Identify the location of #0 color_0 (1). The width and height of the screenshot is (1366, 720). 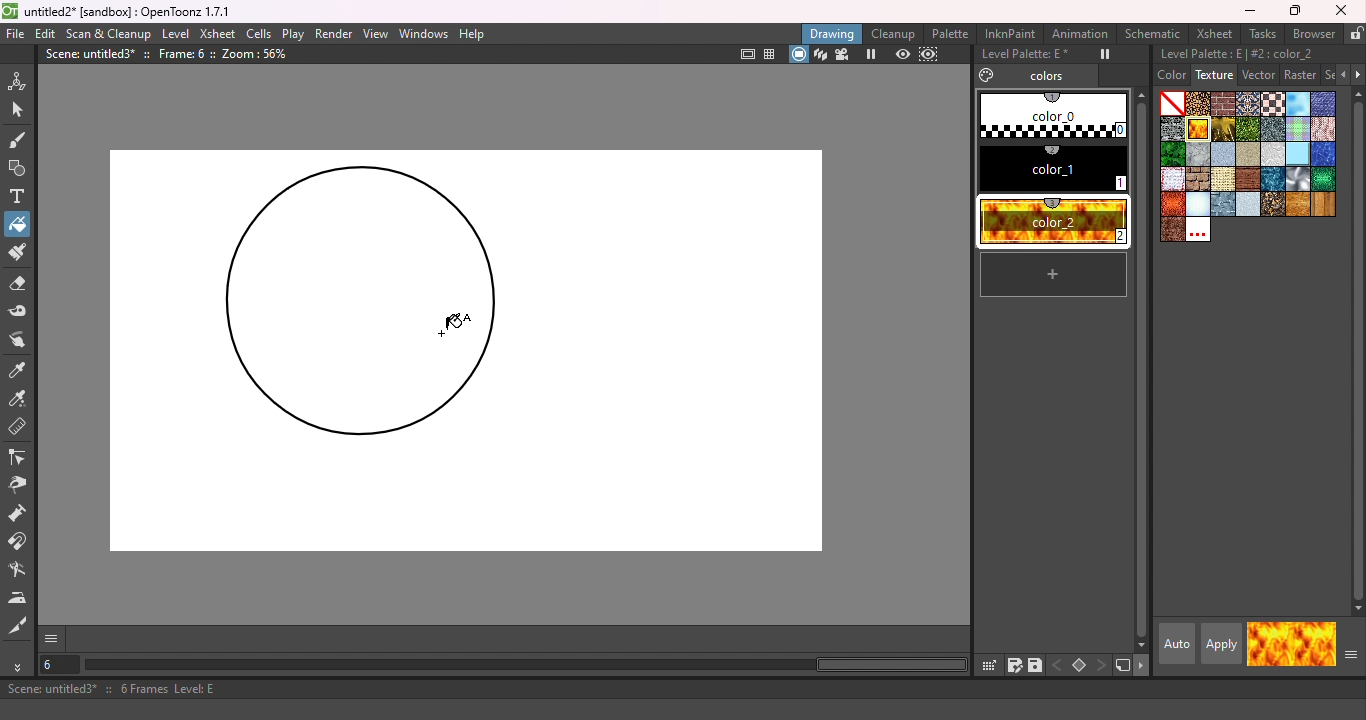
(1051, 114).